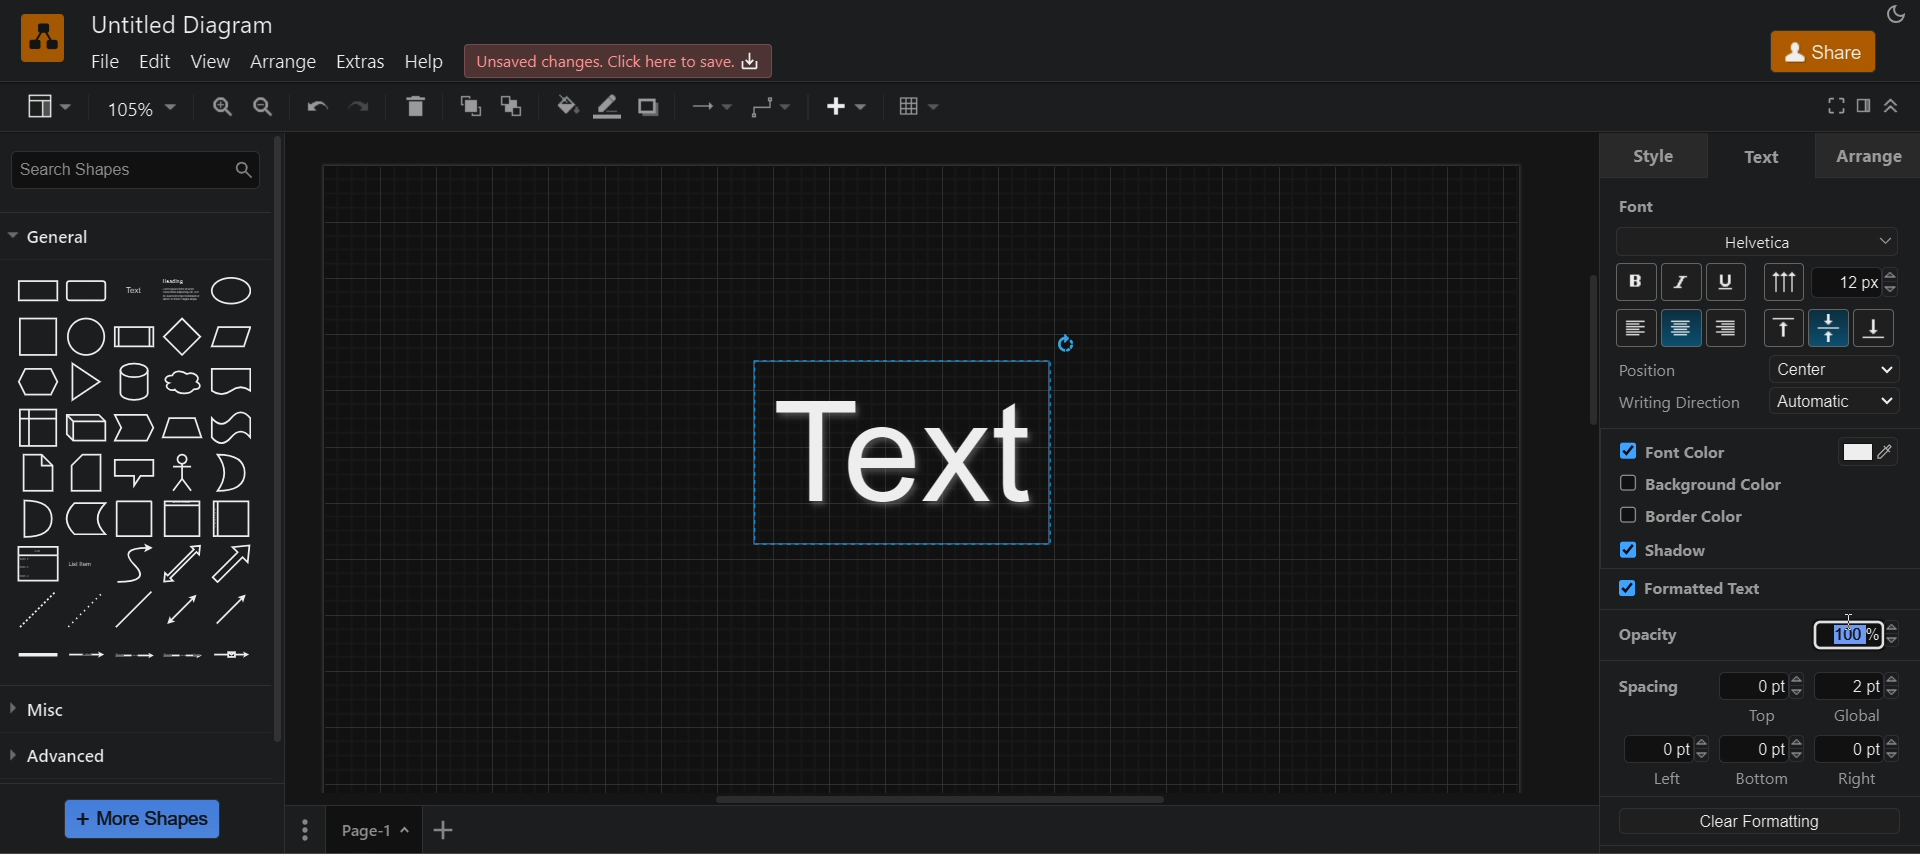  Describe the element at coordinates (280, 63) in the screenshot. I see `arrange` at that location.